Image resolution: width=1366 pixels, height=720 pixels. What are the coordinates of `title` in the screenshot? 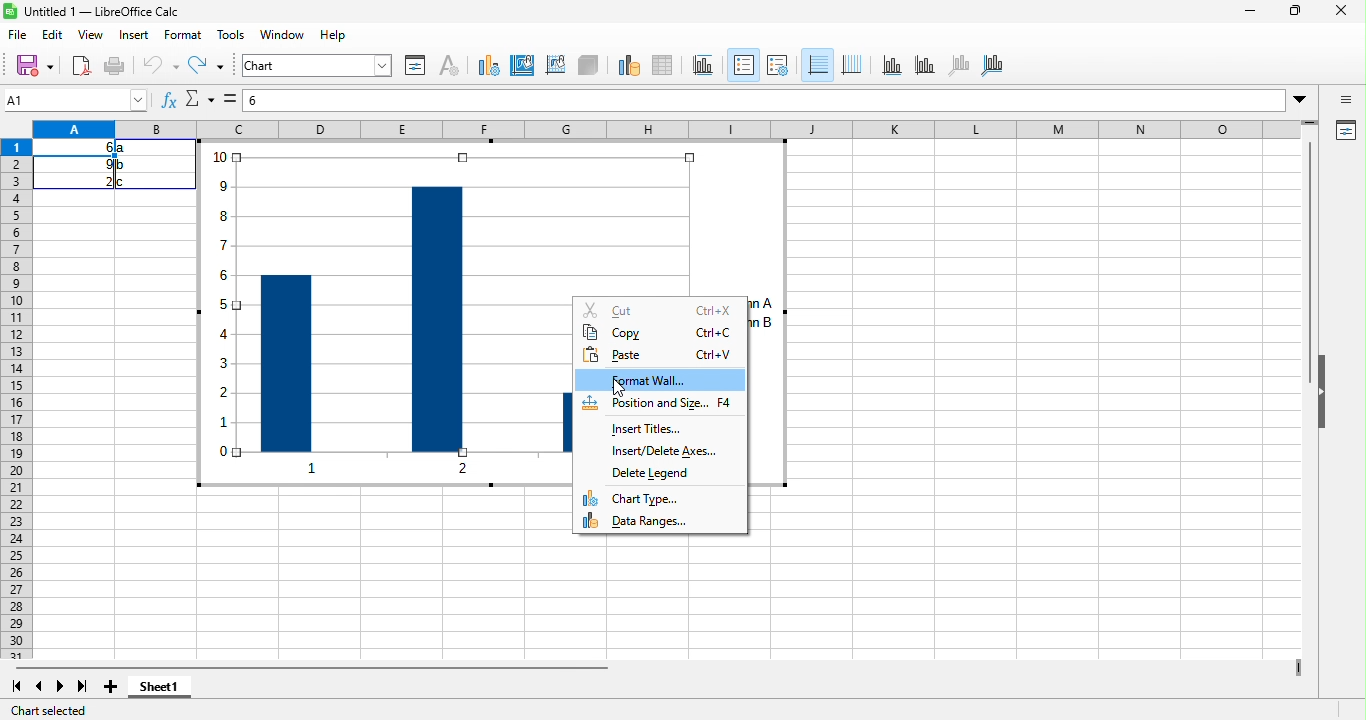 It's located at (94, 12).